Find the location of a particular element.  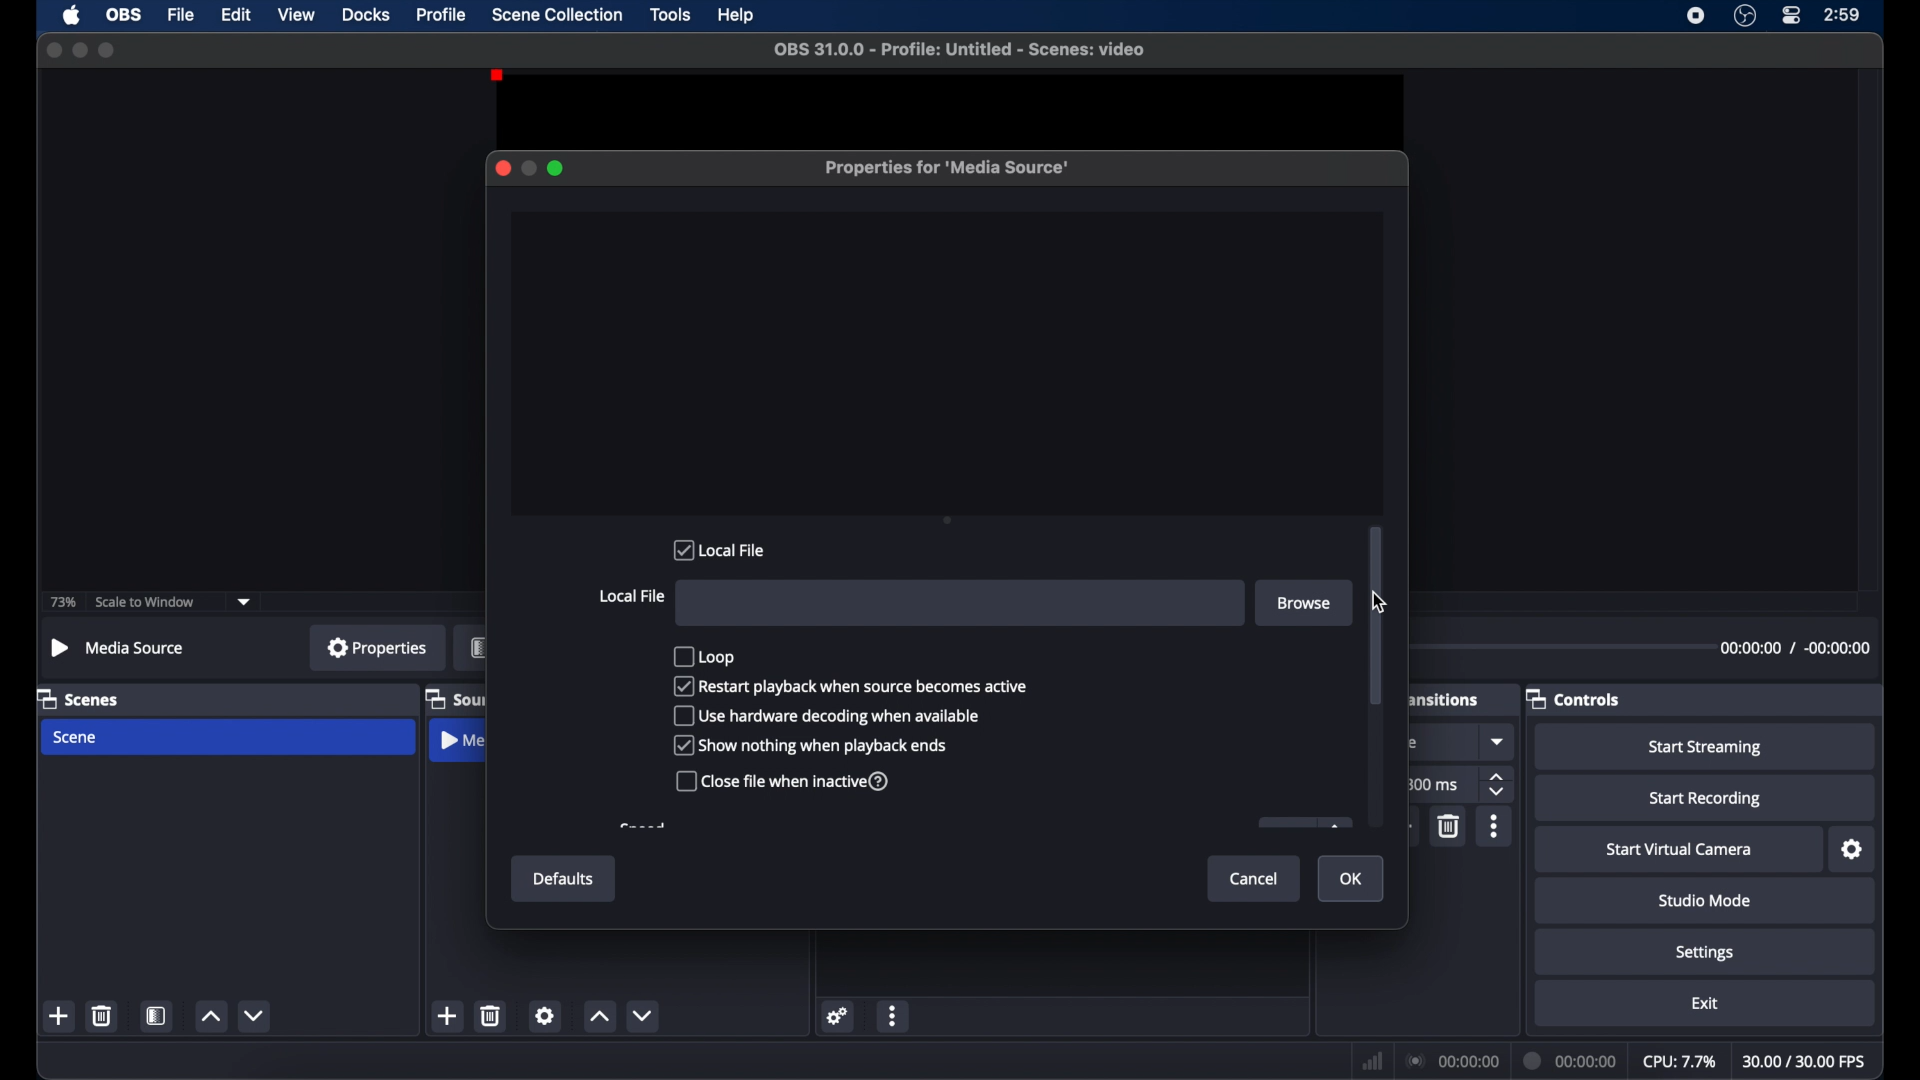

more options is located at coordinates (893, 1015).